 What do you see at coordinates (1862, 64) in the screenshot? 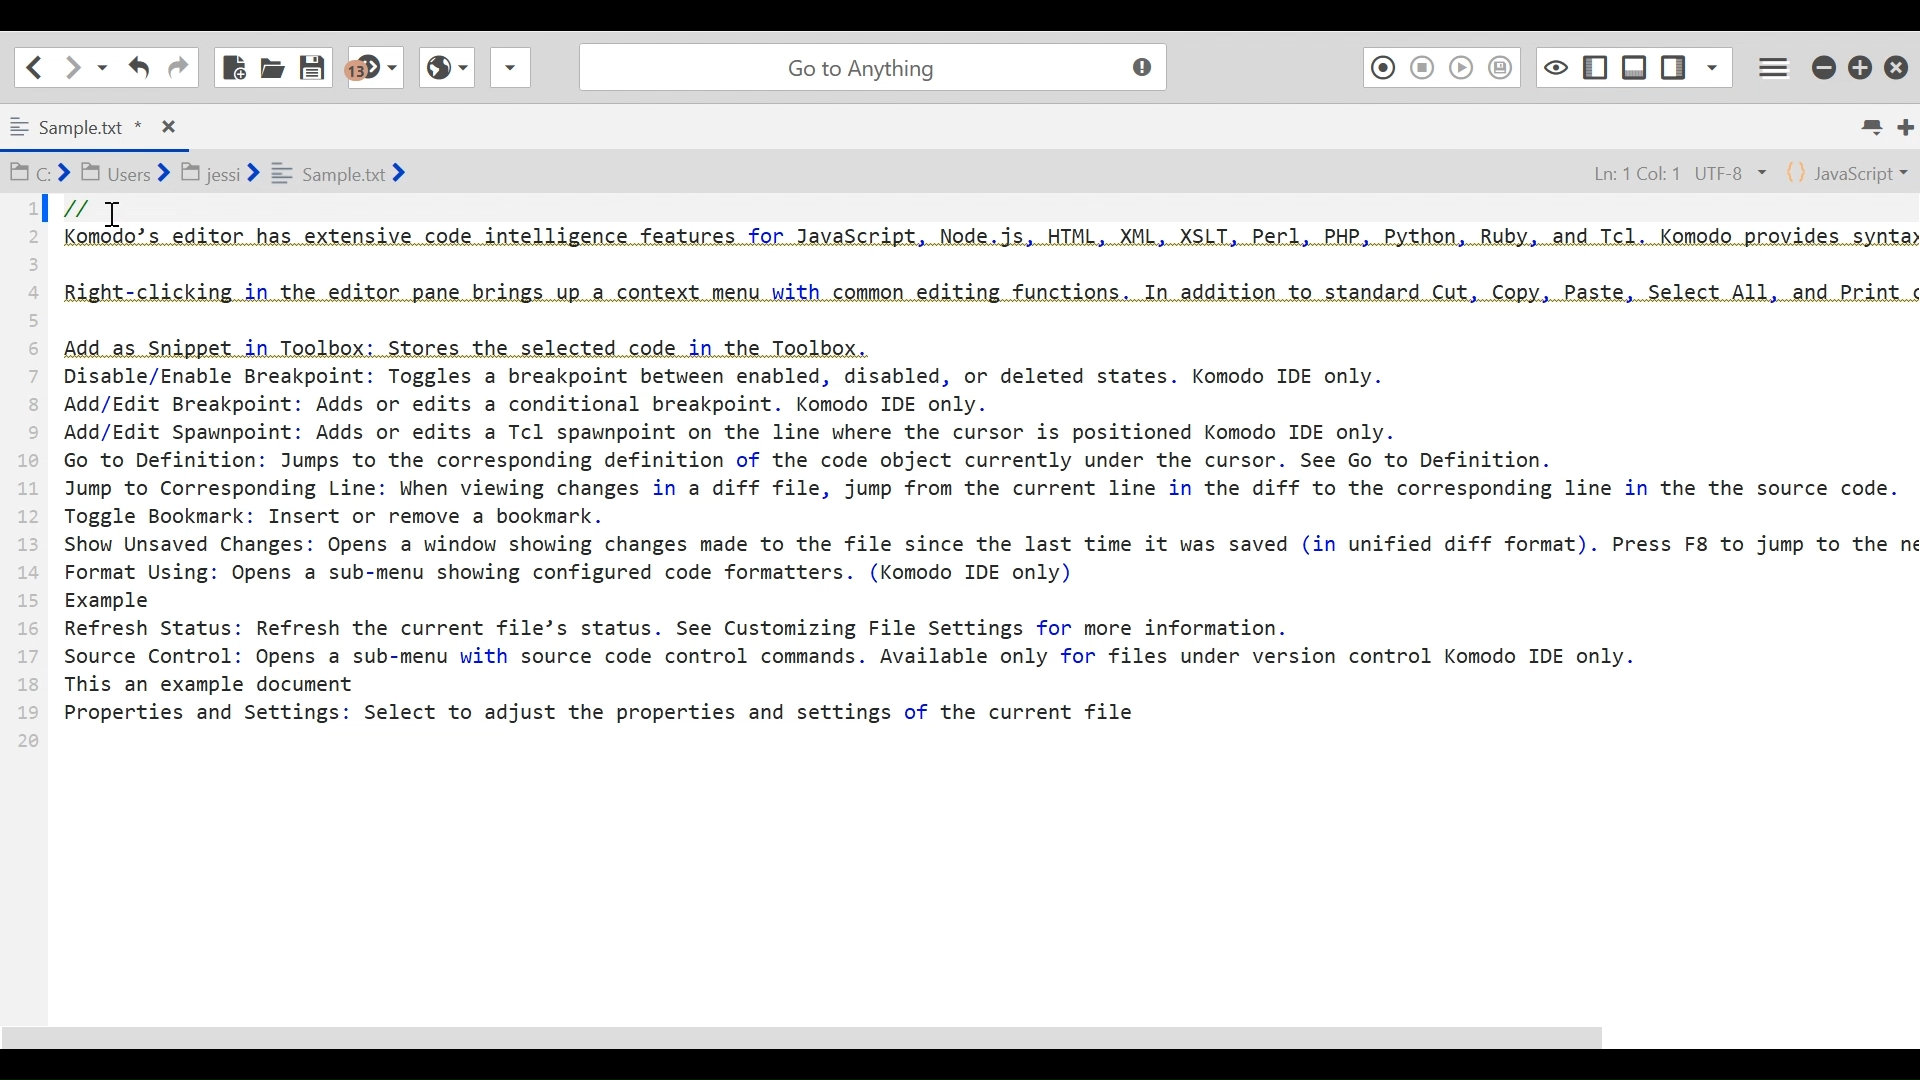
I see `Restore` at bounding box center [1862, 64].